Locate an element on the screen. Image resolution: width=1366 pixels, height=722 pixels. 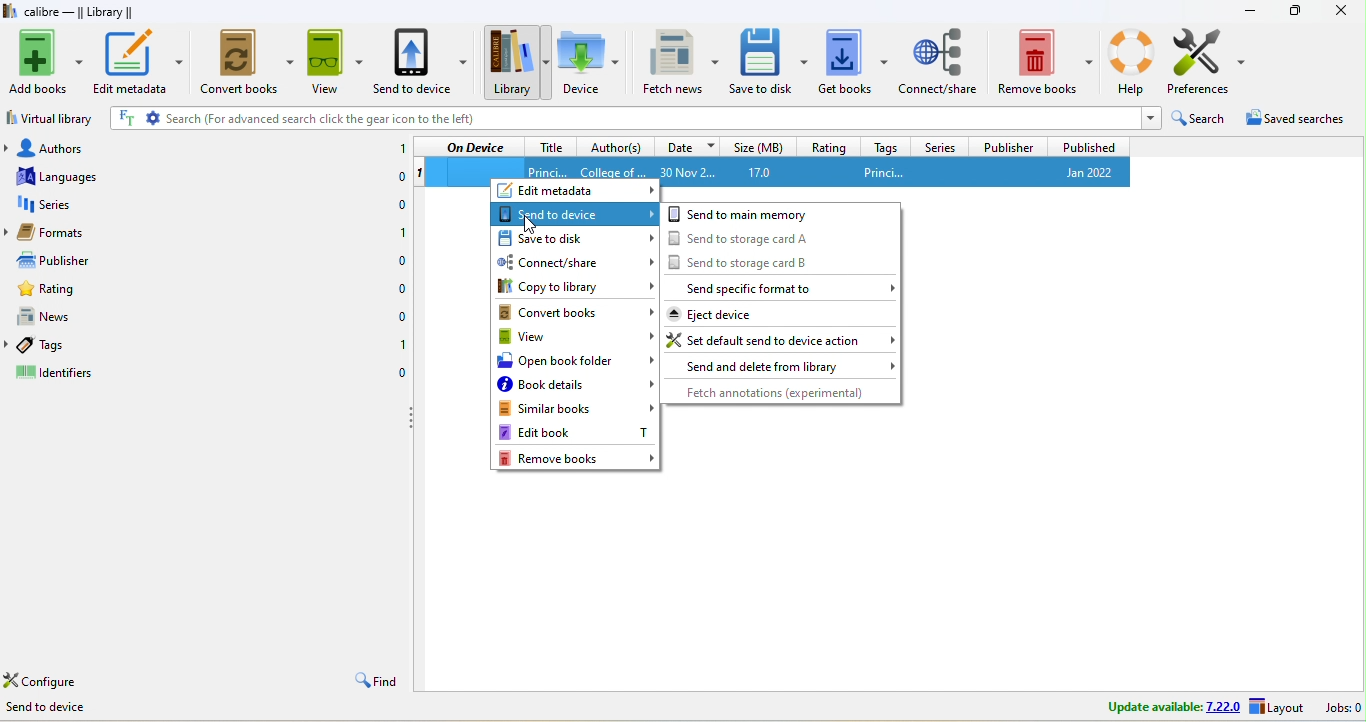
calibre-library is located at coordinates (85, 13).